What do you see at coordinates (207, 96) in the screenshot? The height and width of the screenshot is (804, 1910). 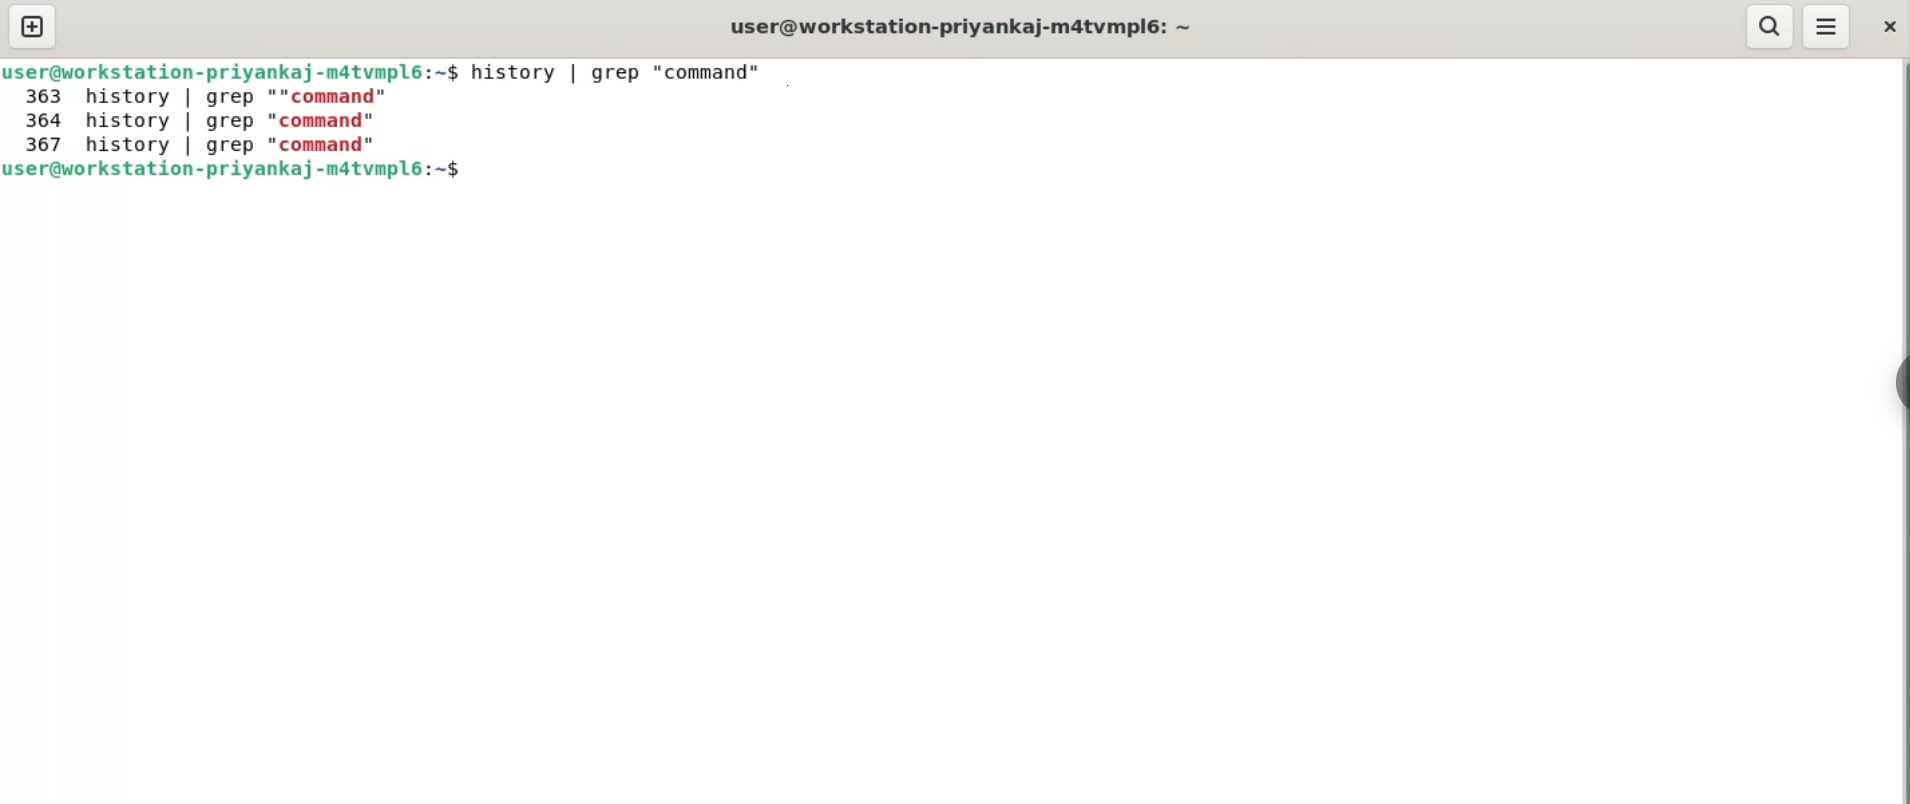 I see `363 history | arep “vcommand"` at bounding box center [207, 96].